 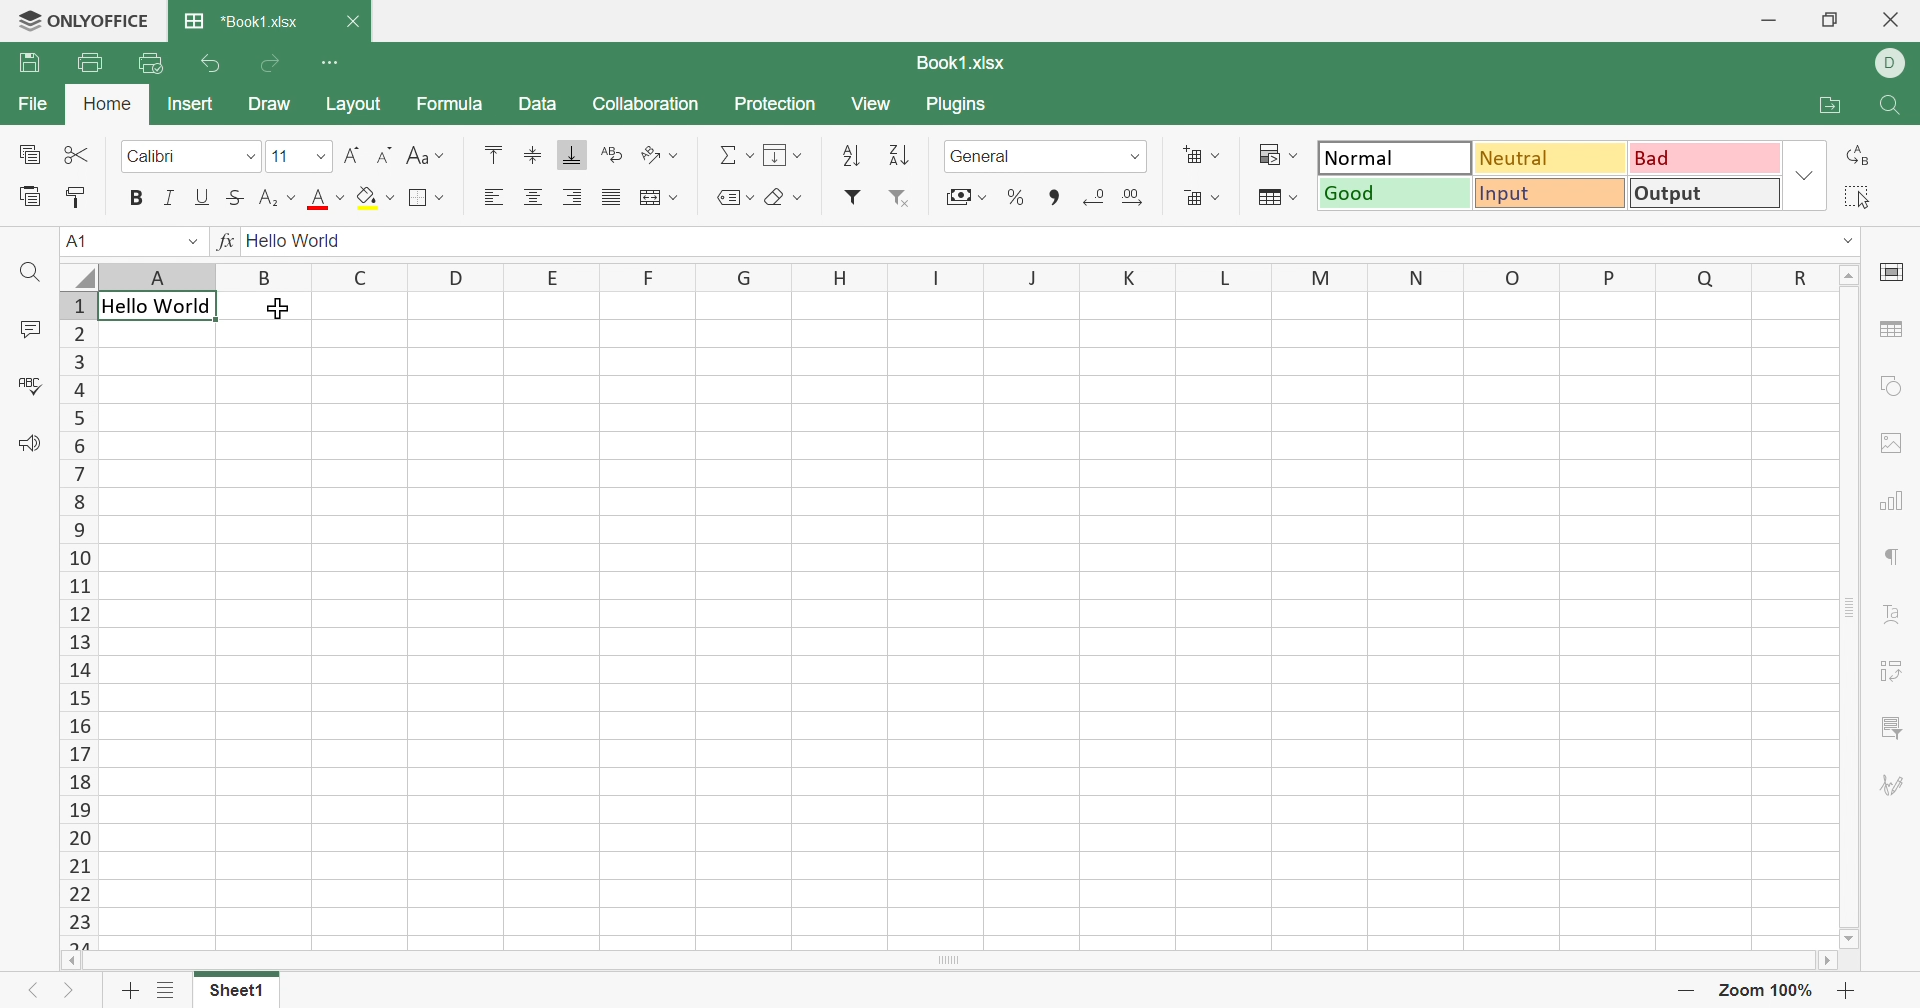 I want to click on Number format, so click(x=1042, y=156).